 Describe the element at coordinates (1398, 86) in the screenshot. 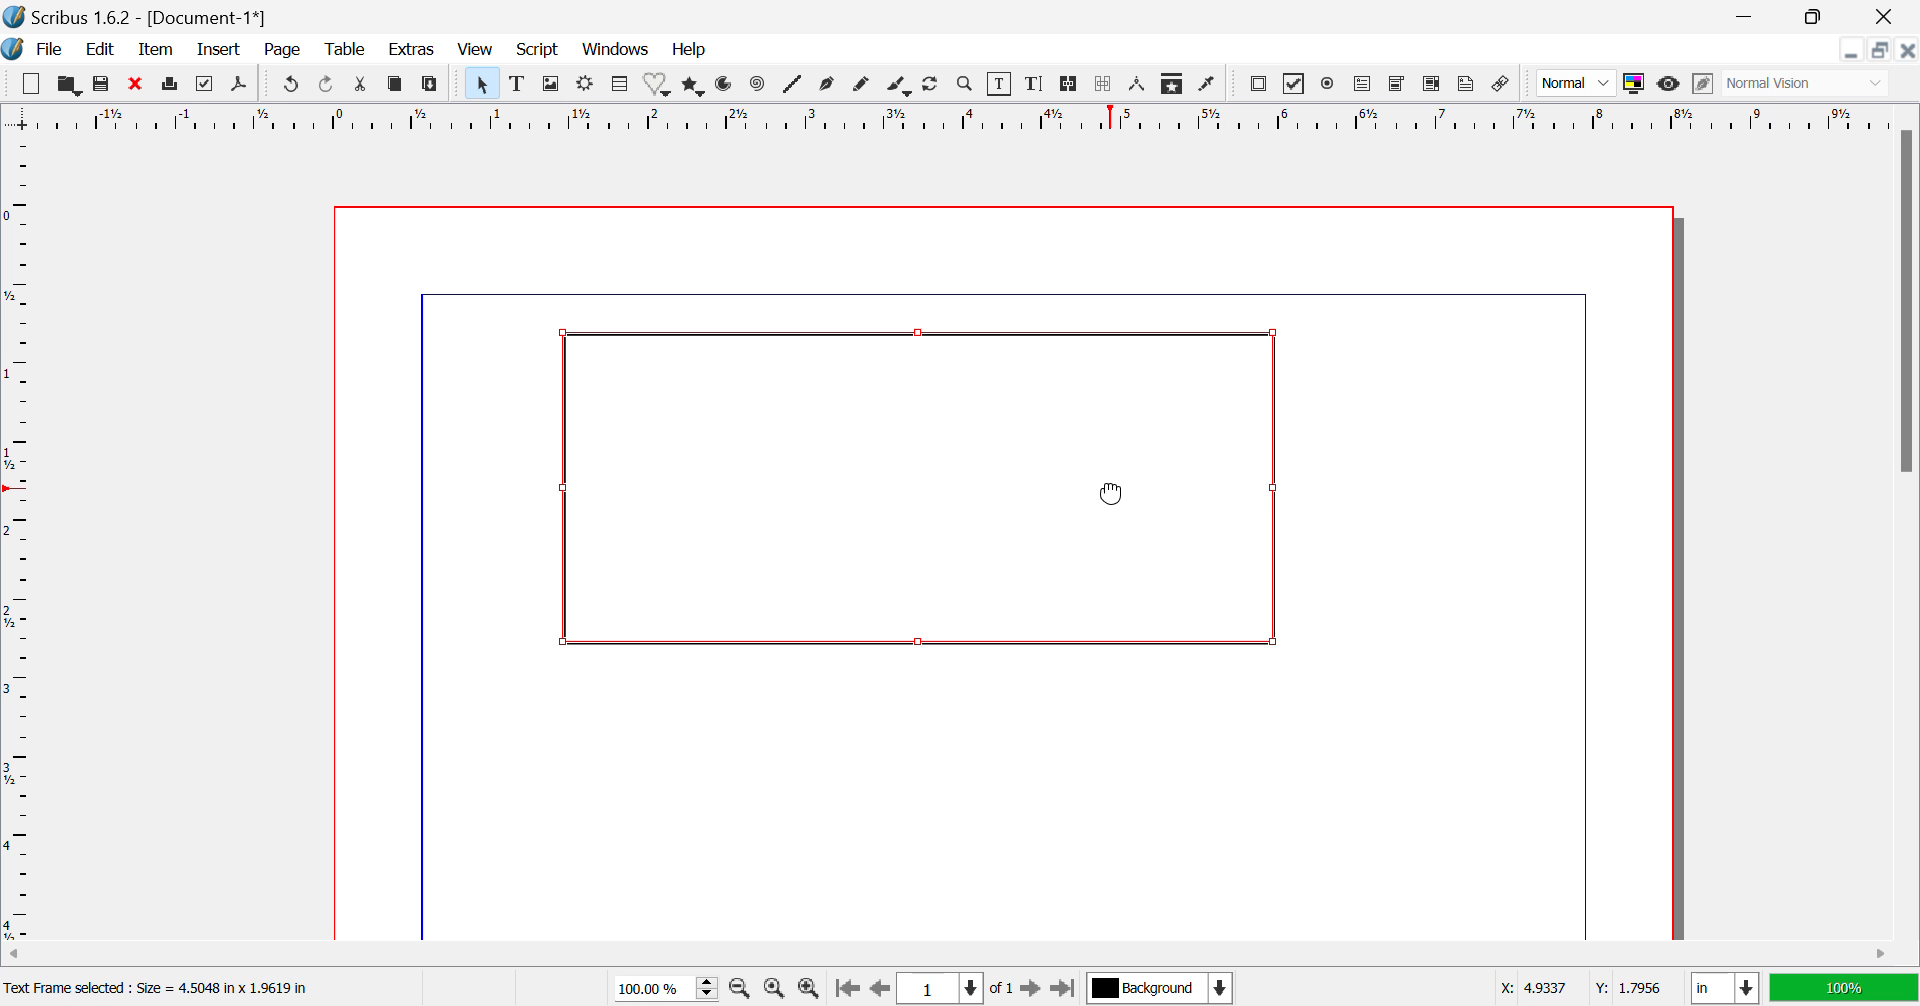

I see `Pdf Combo box` at that location.